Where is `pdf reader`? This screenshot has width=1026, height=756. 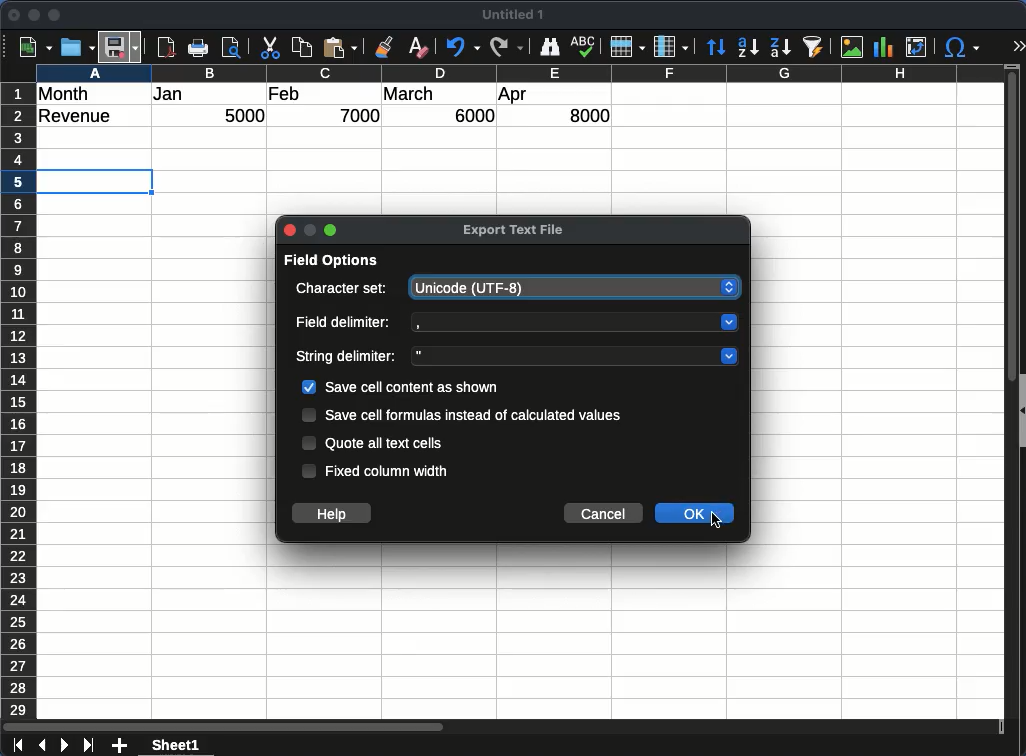
pdf reader is located at coordinates (166, 48).